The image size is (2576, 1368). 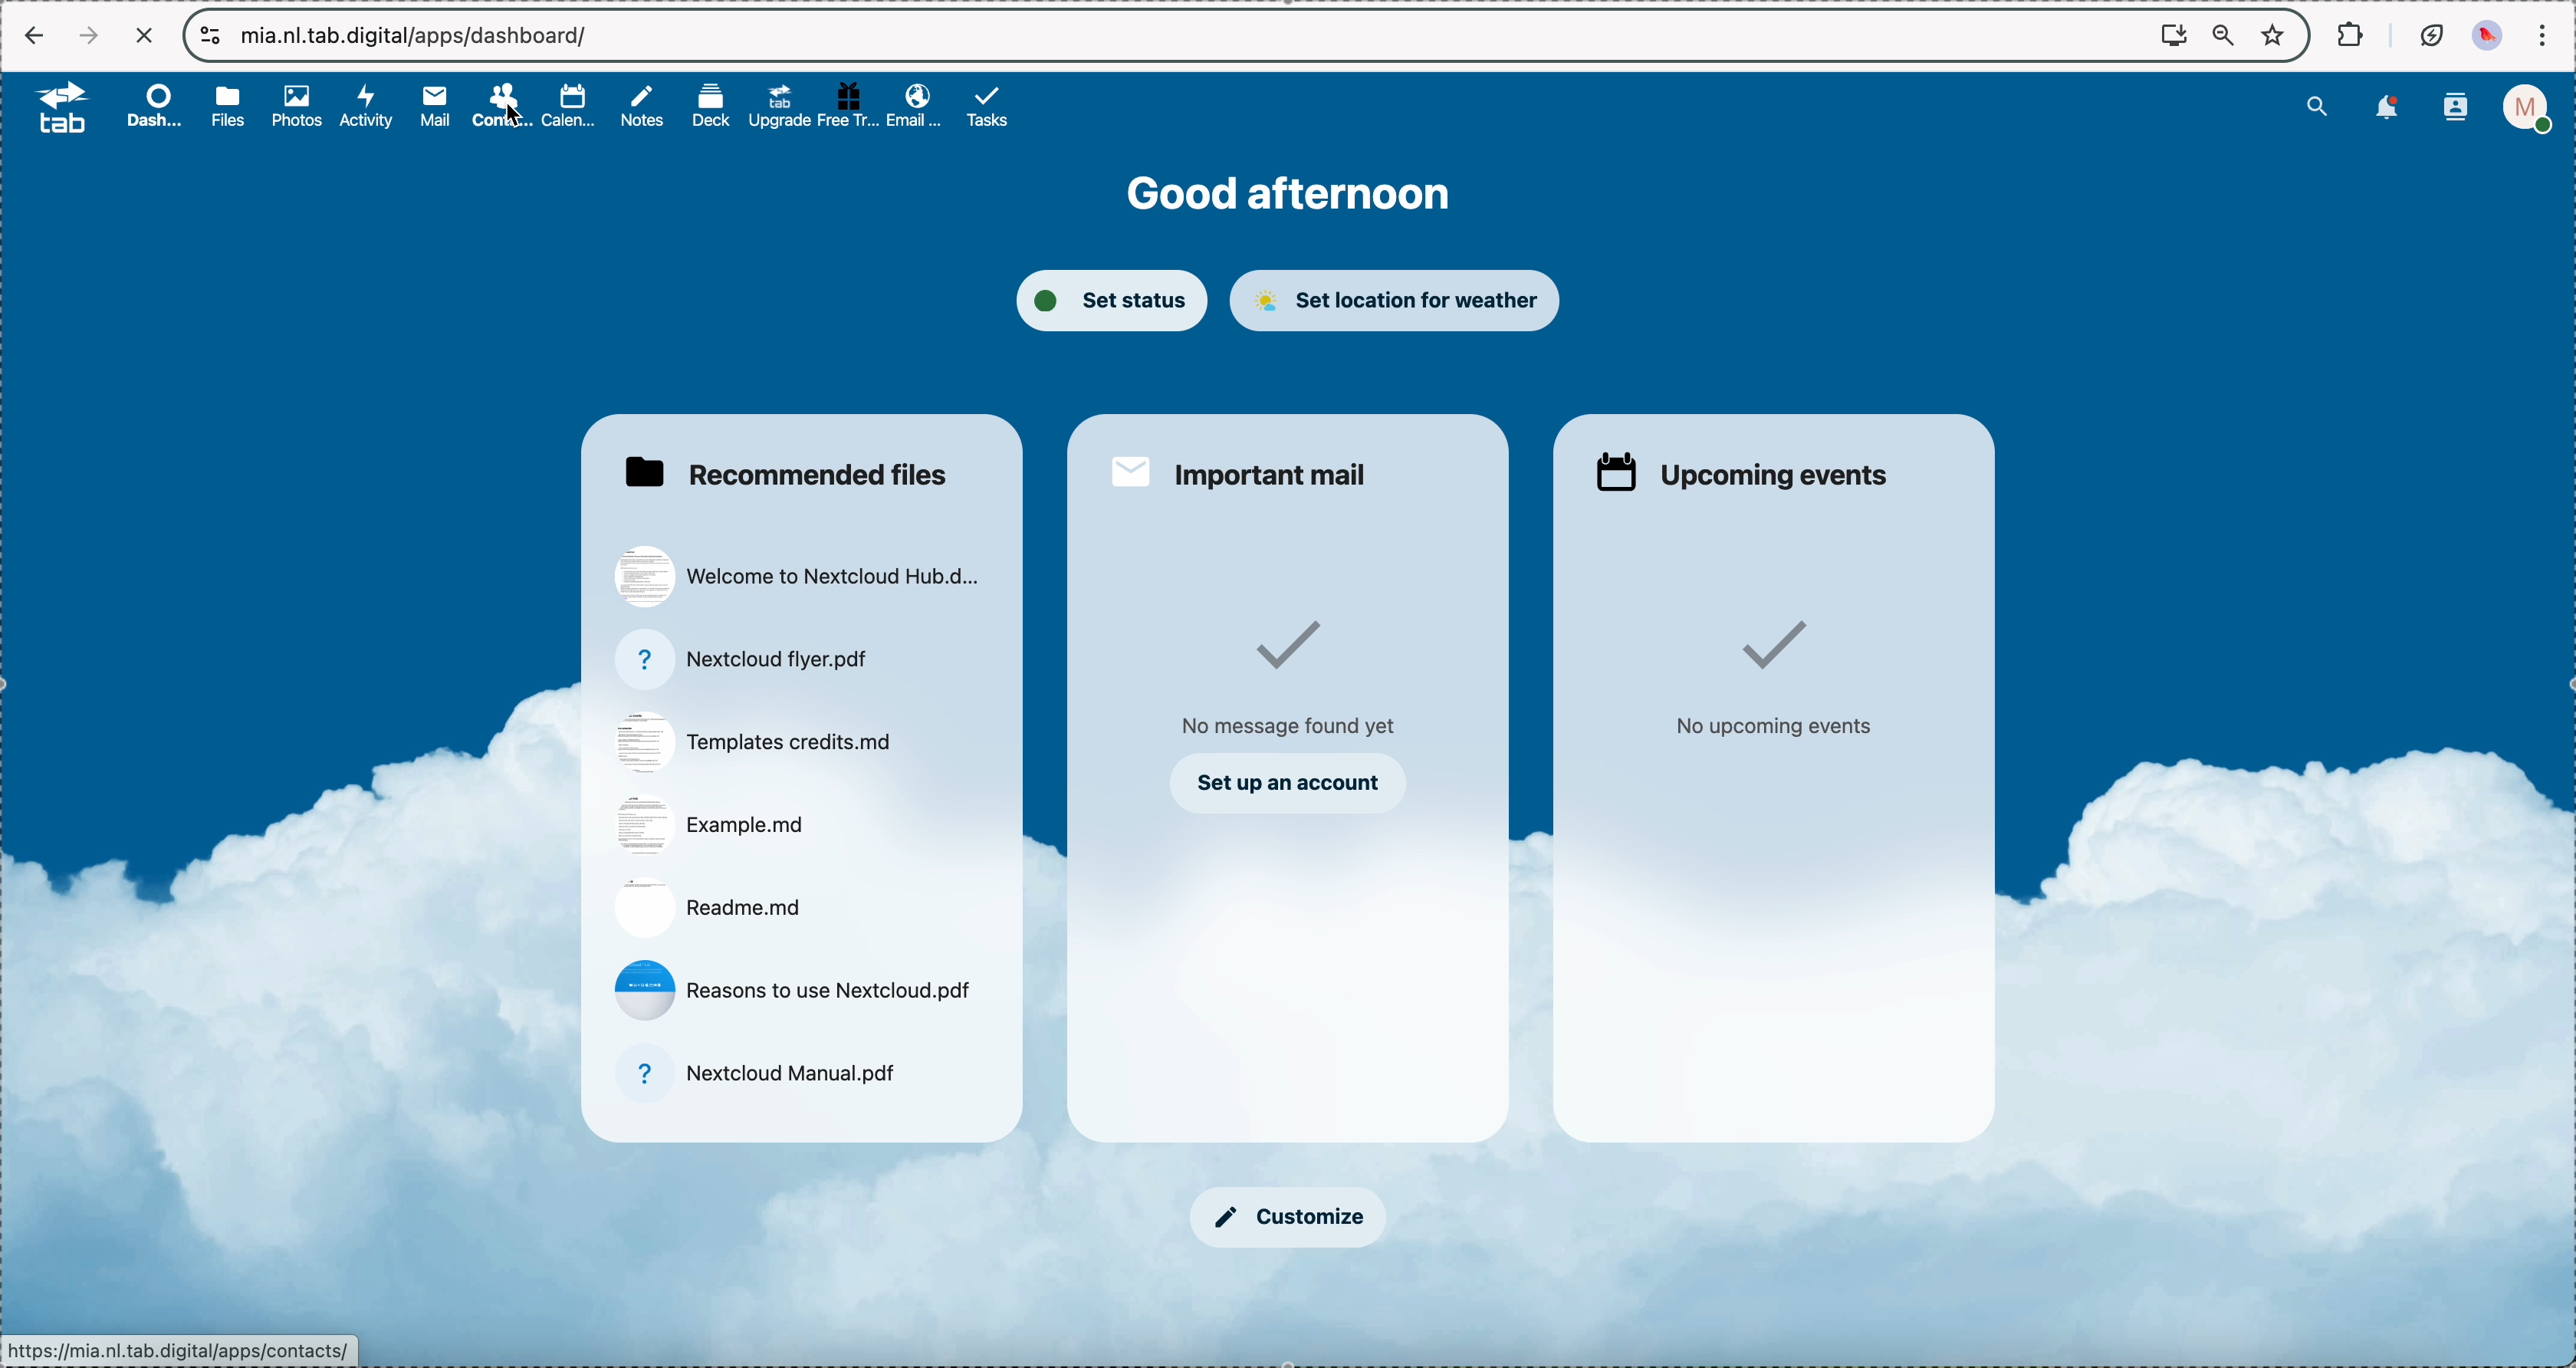 I want to click on search, so click(x=2318, y=108).